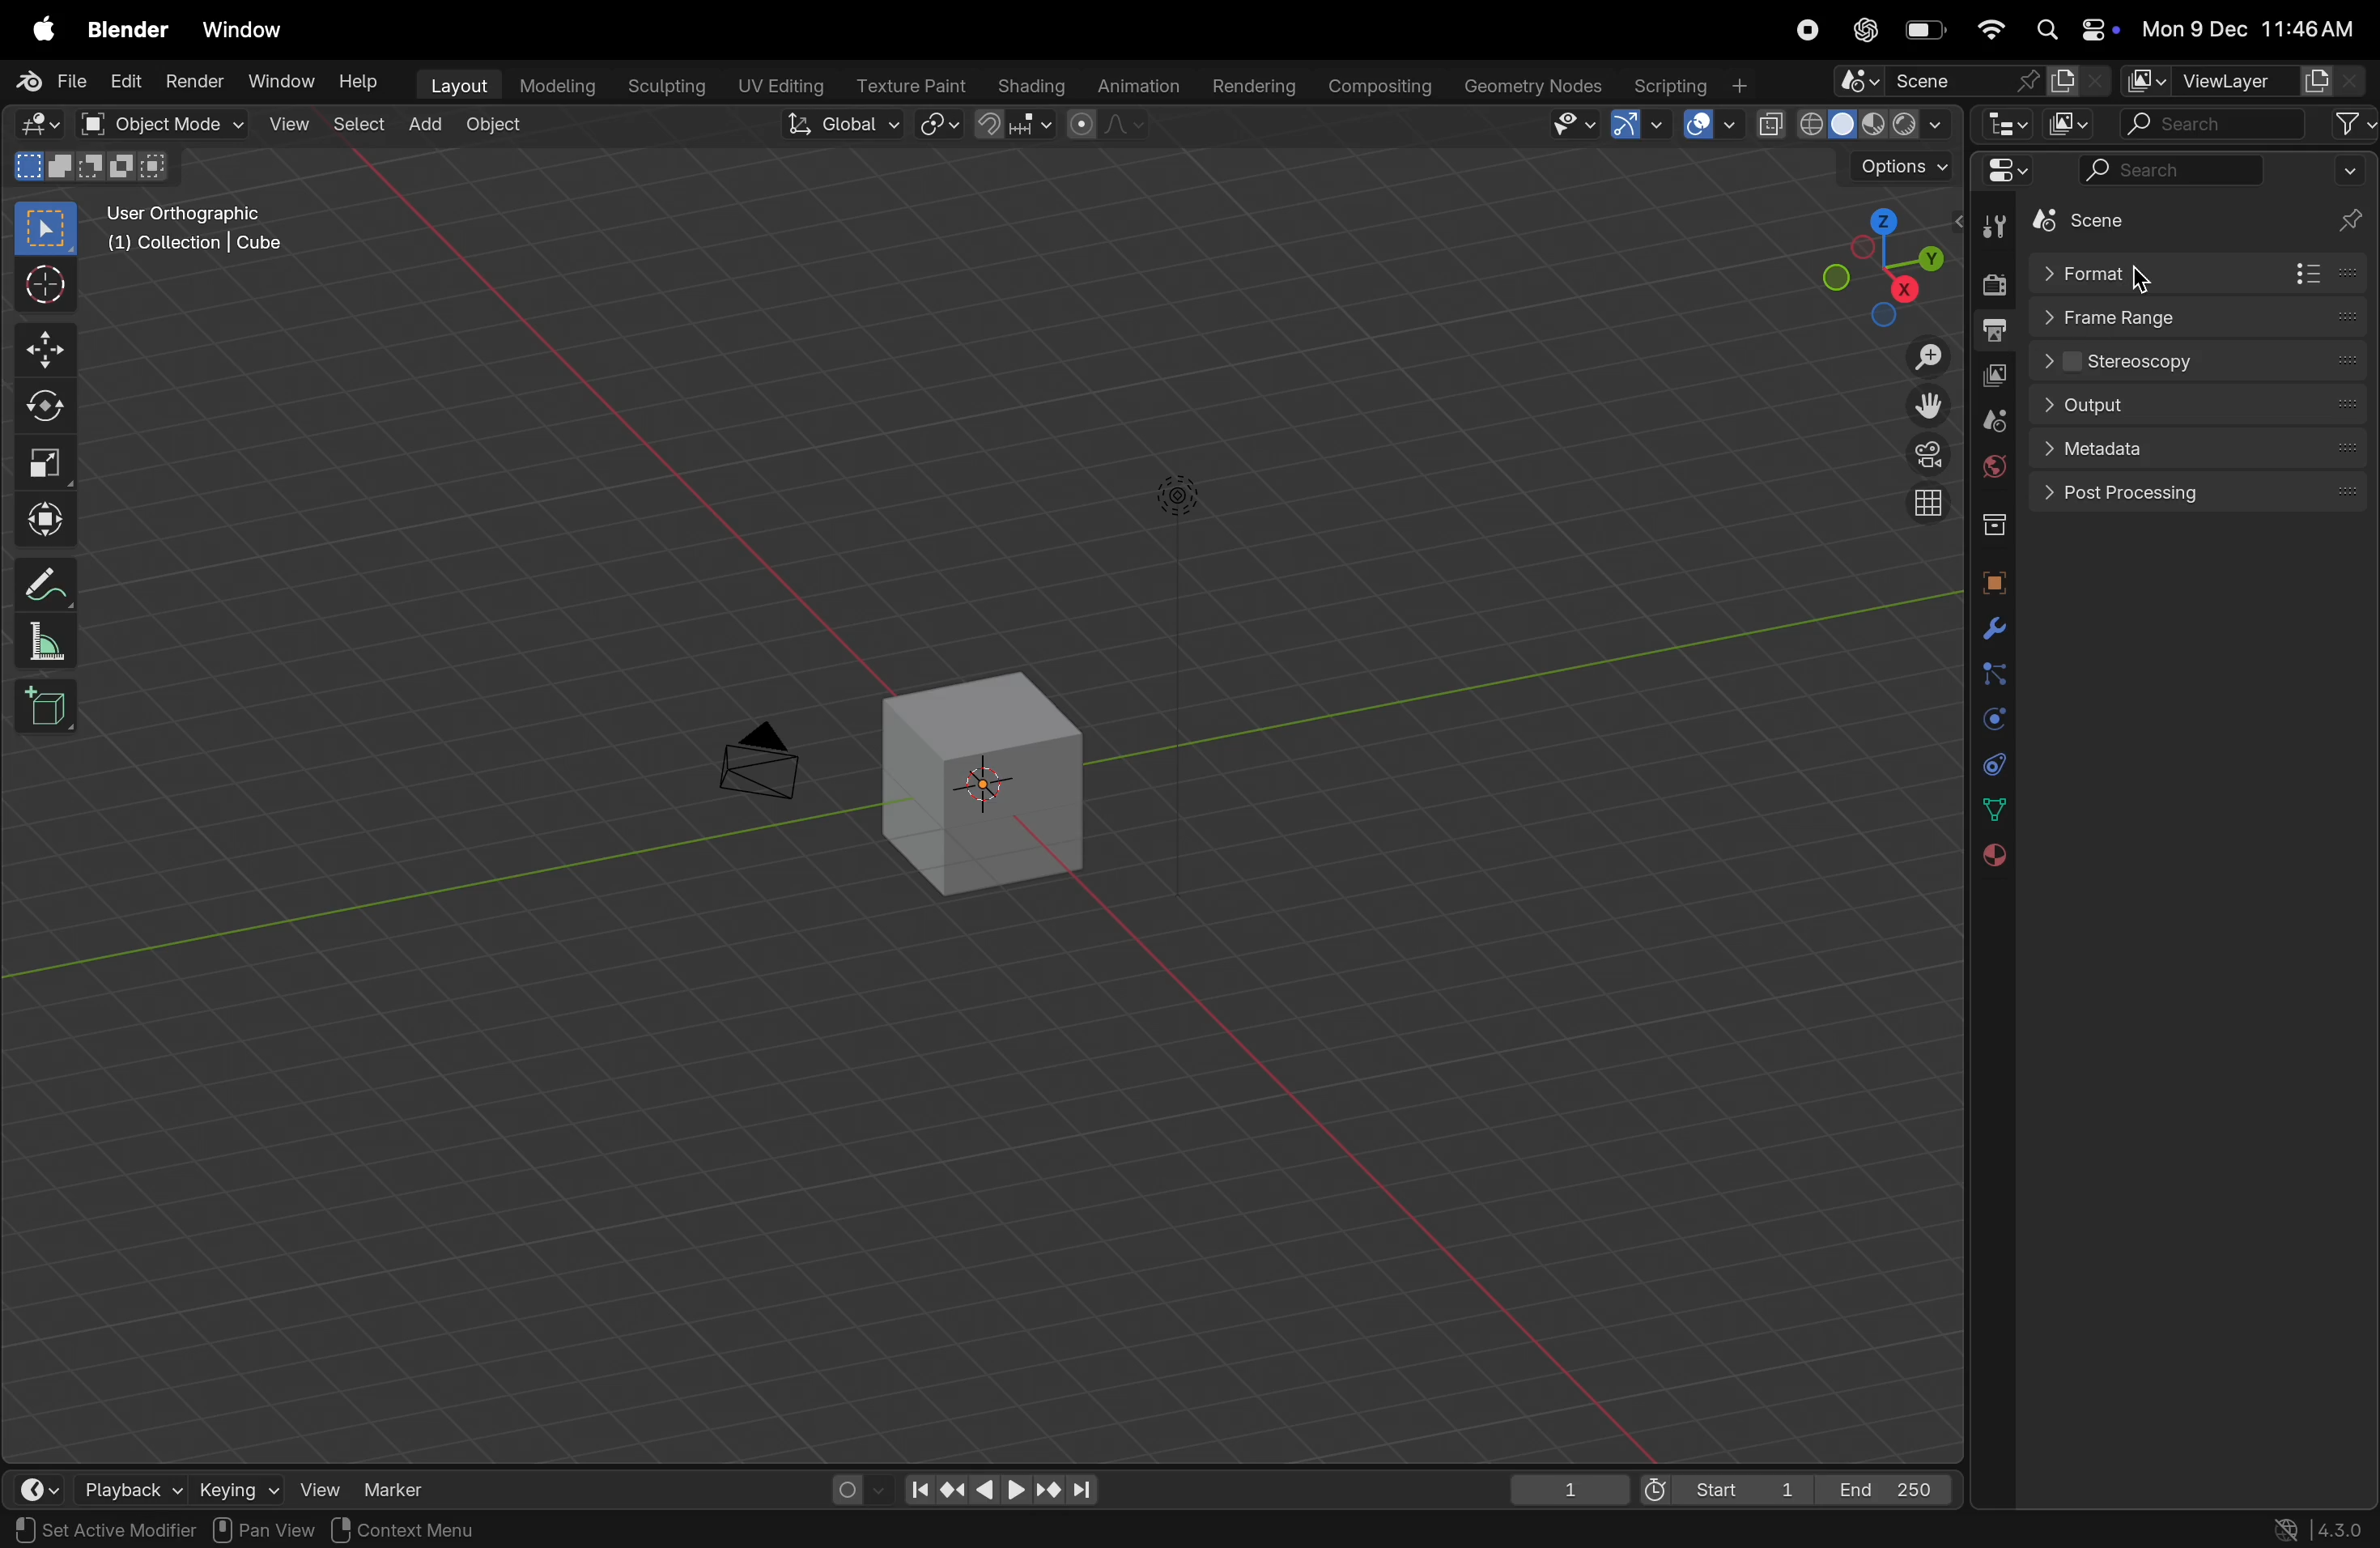 Image resolution: width=2380 pixels, height=1548 pixels. Describe the element at coordinates (1924, 505) in the screenshot. I see `orthographic view` at that location.